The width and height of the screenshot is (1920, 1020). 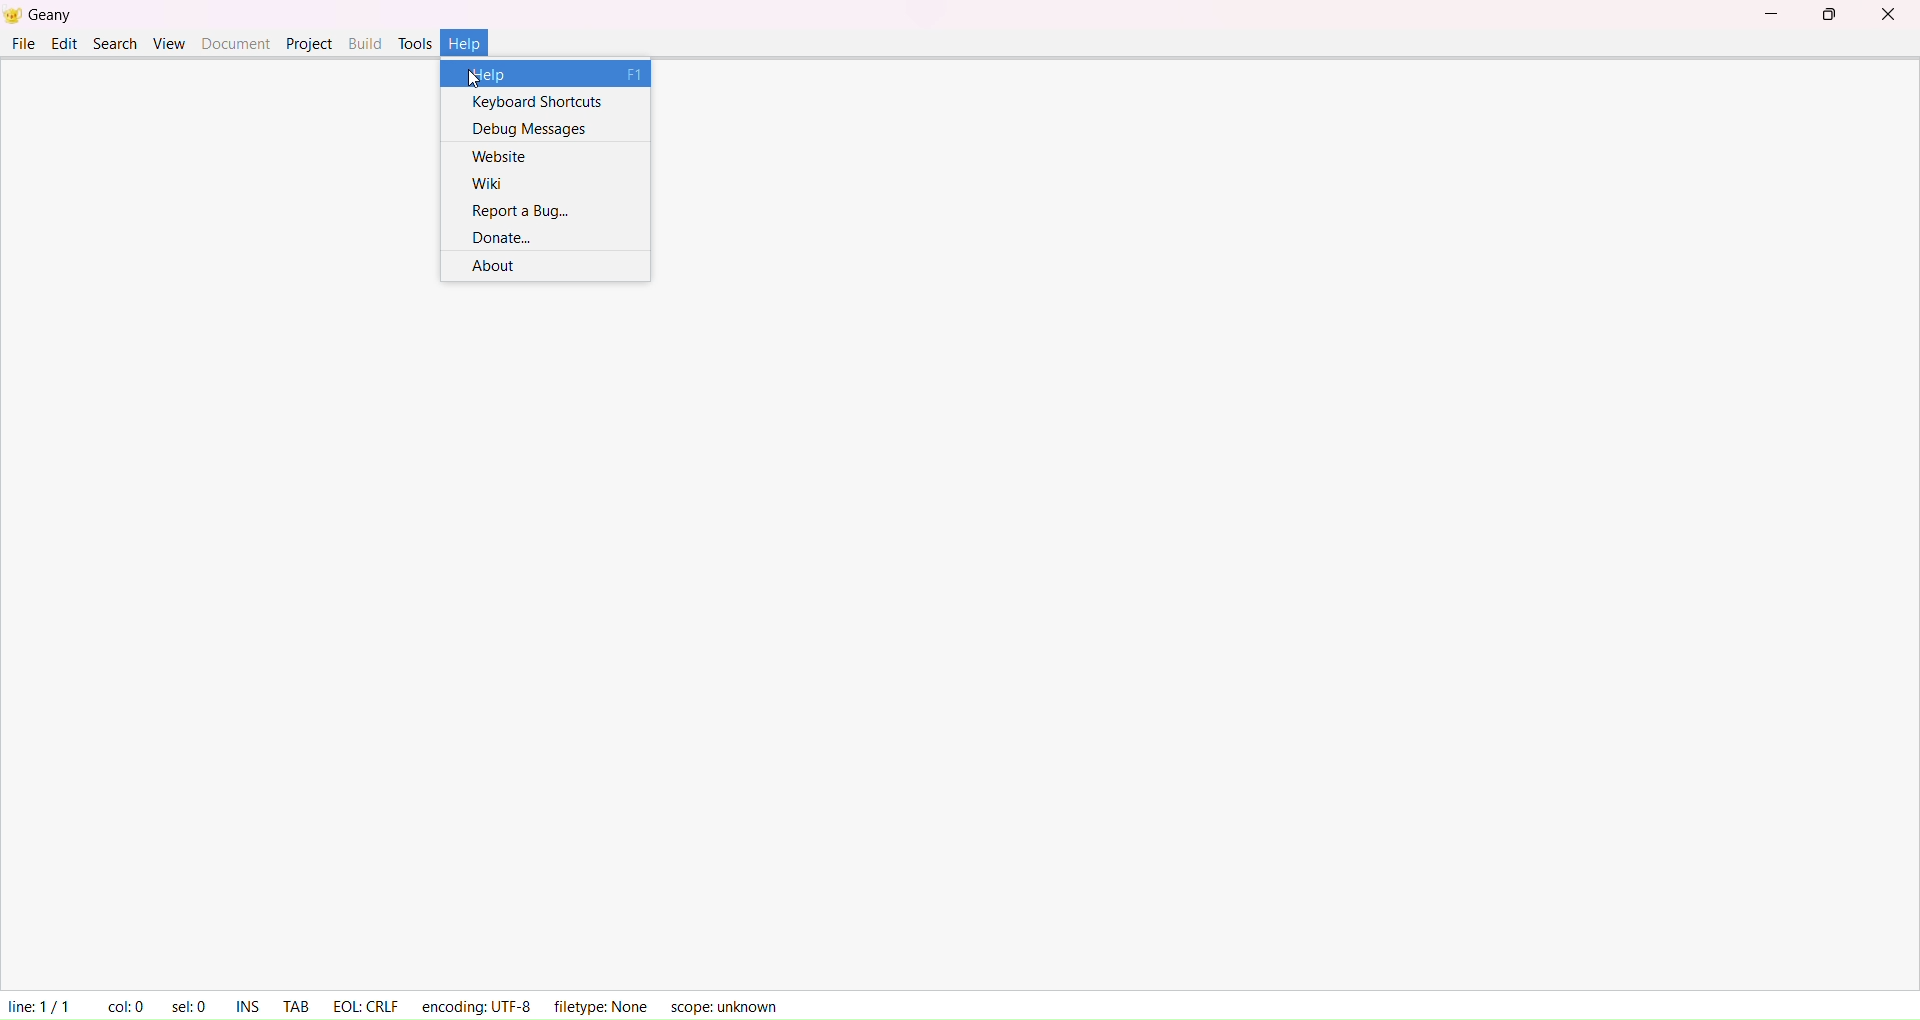 What do you see at coordinates (234, 41) in the screenshot?
I see `document` at bounding box center [234, 41].